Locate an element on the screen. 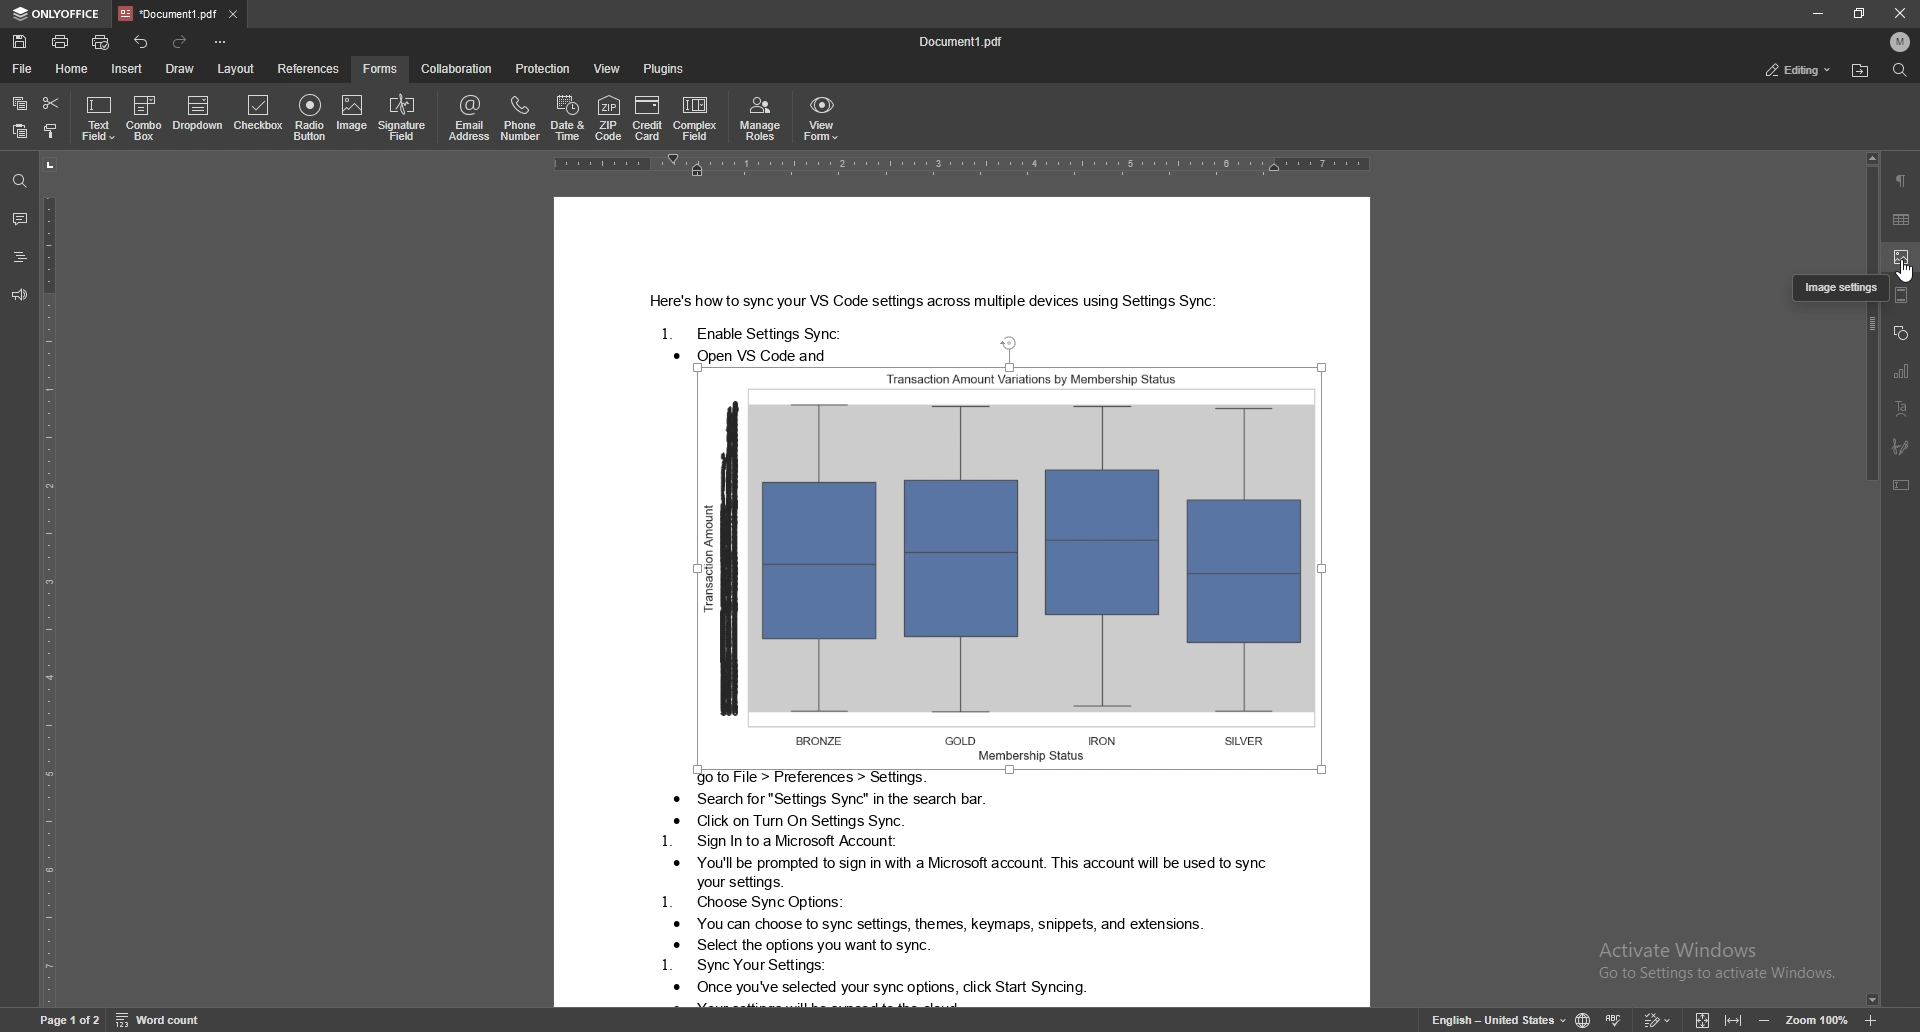  credit card is located at coordinates (649, 117).